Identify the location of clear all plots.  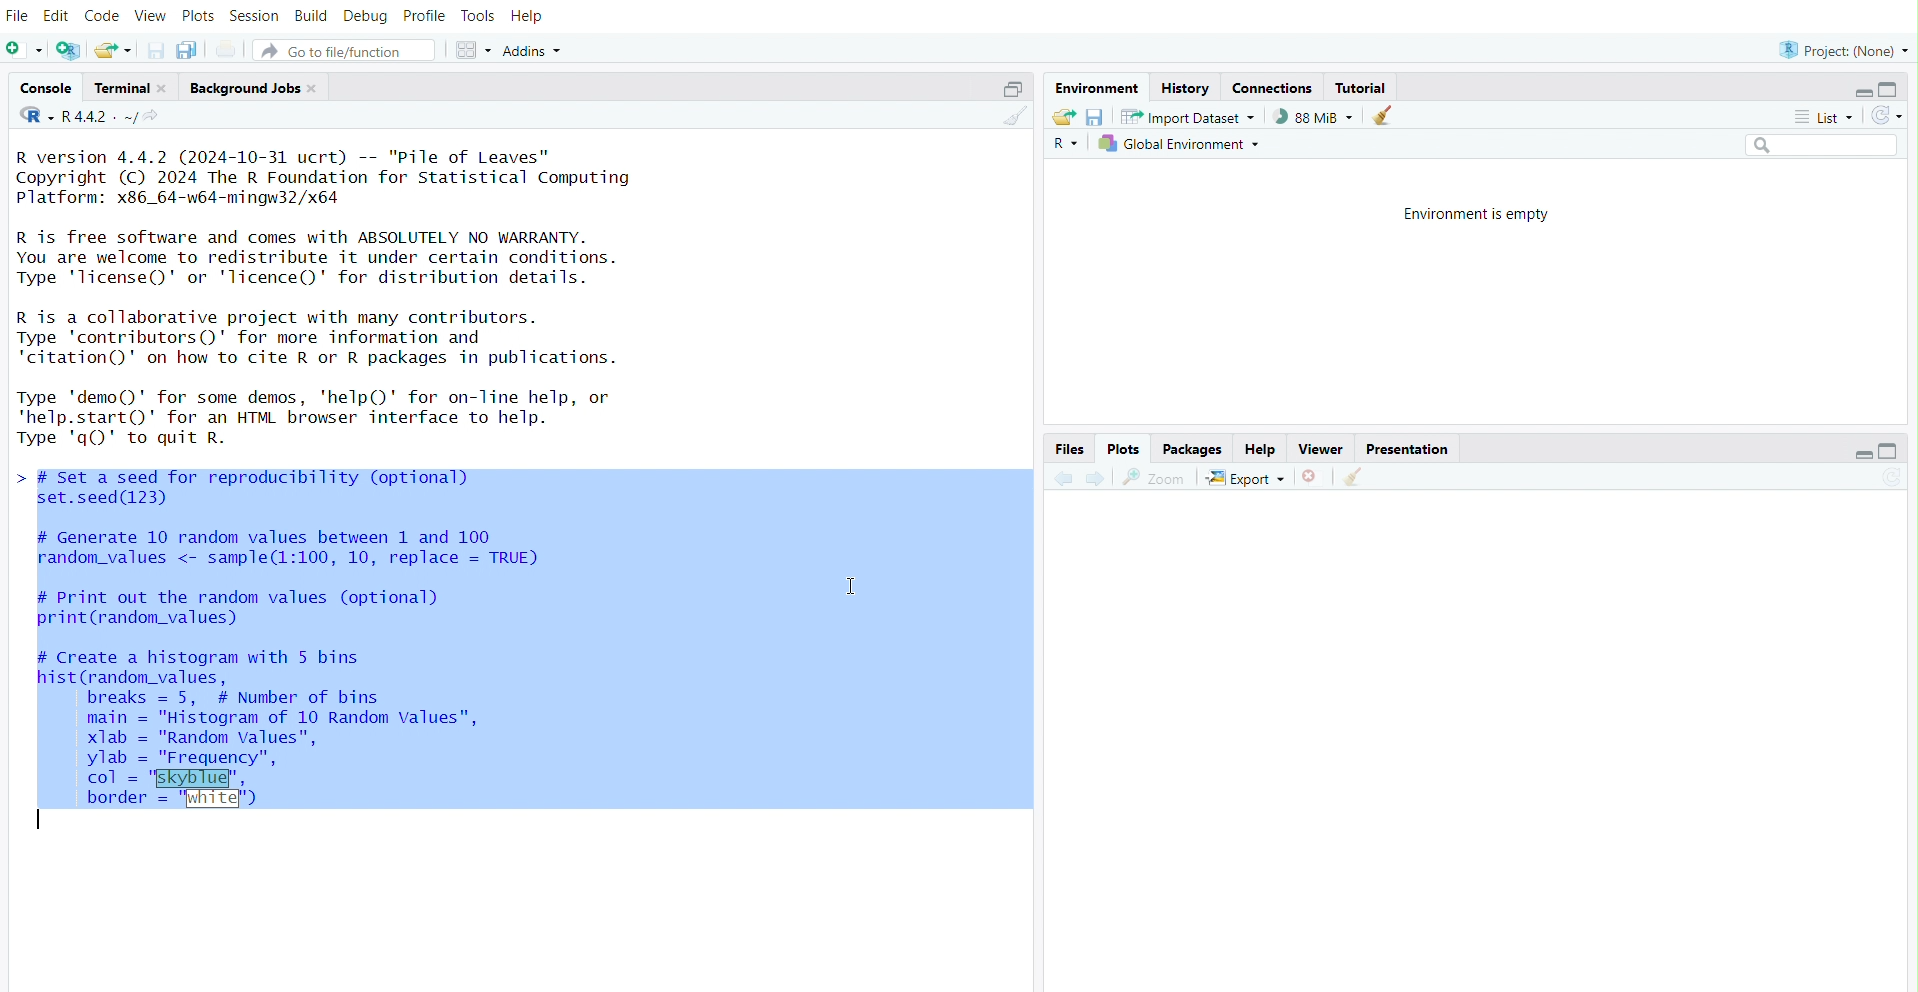
(1357, 477).